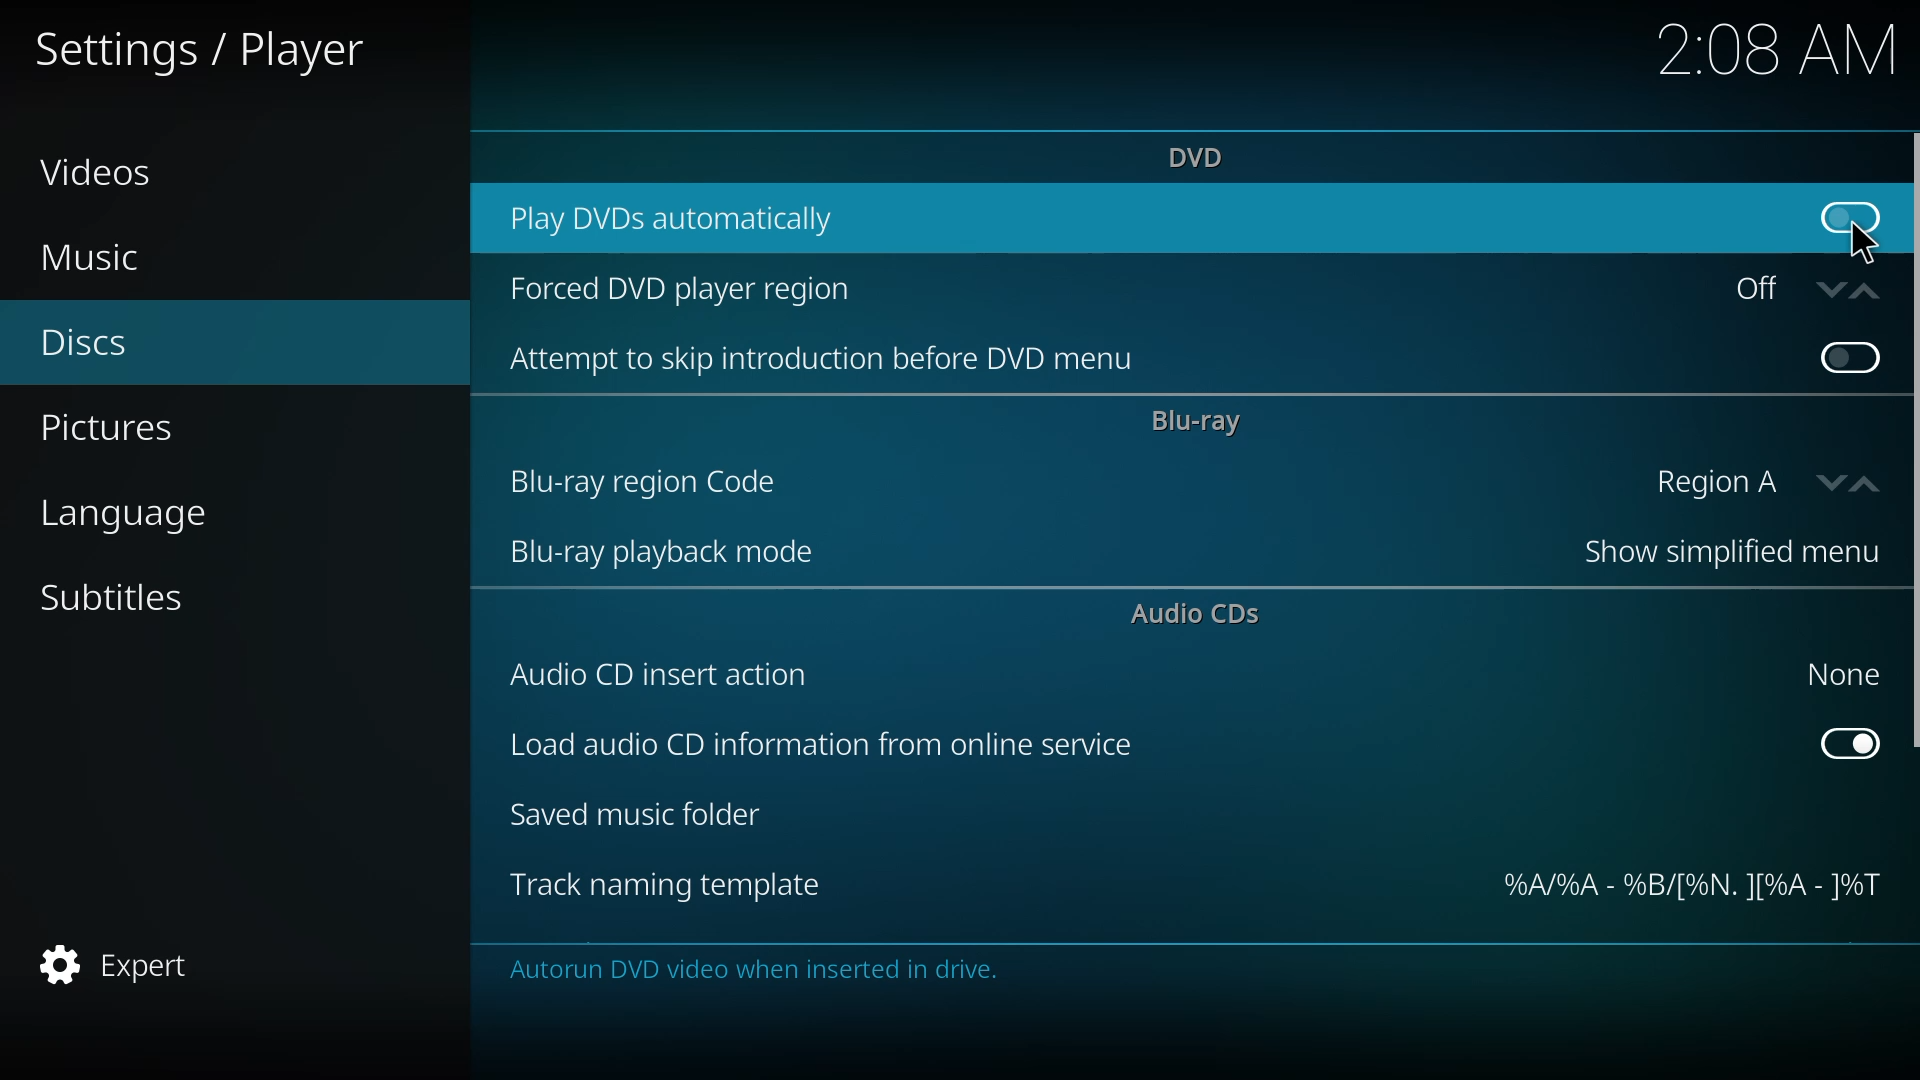 This screenshot has height=1080, width=1920. I want to click on forced dvd player region, so click(685, 291).